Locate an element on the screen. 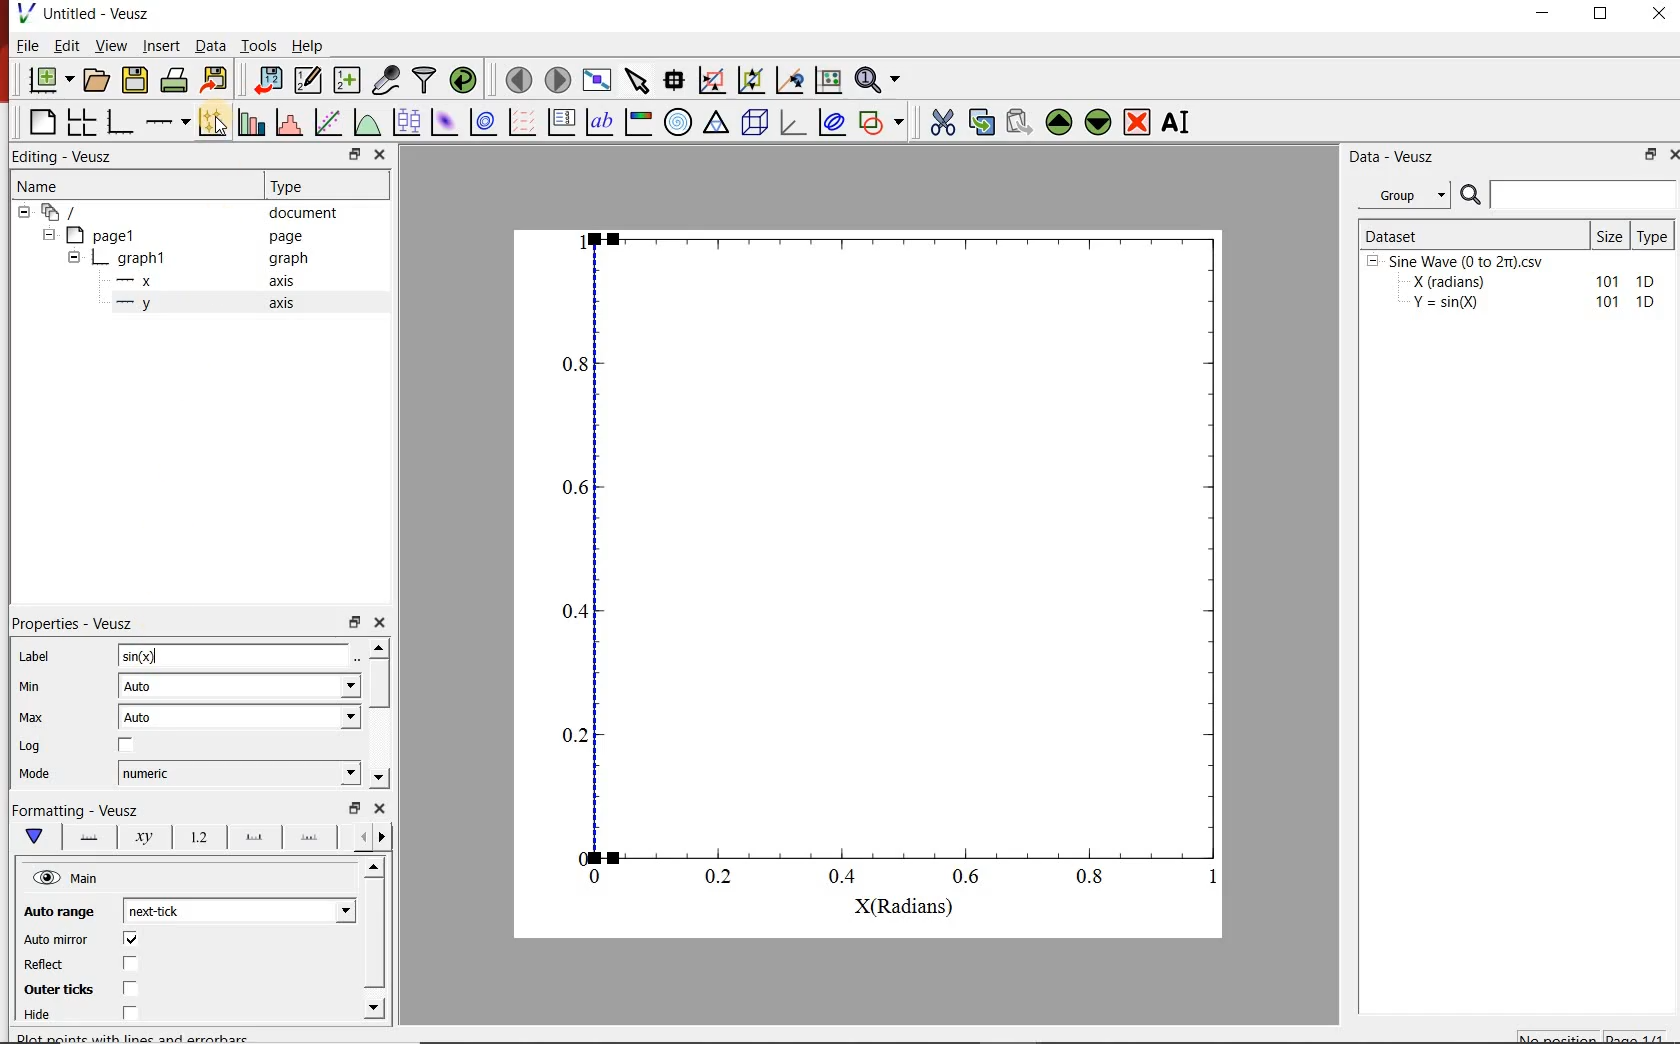  File is located at coordinates (28, 45).